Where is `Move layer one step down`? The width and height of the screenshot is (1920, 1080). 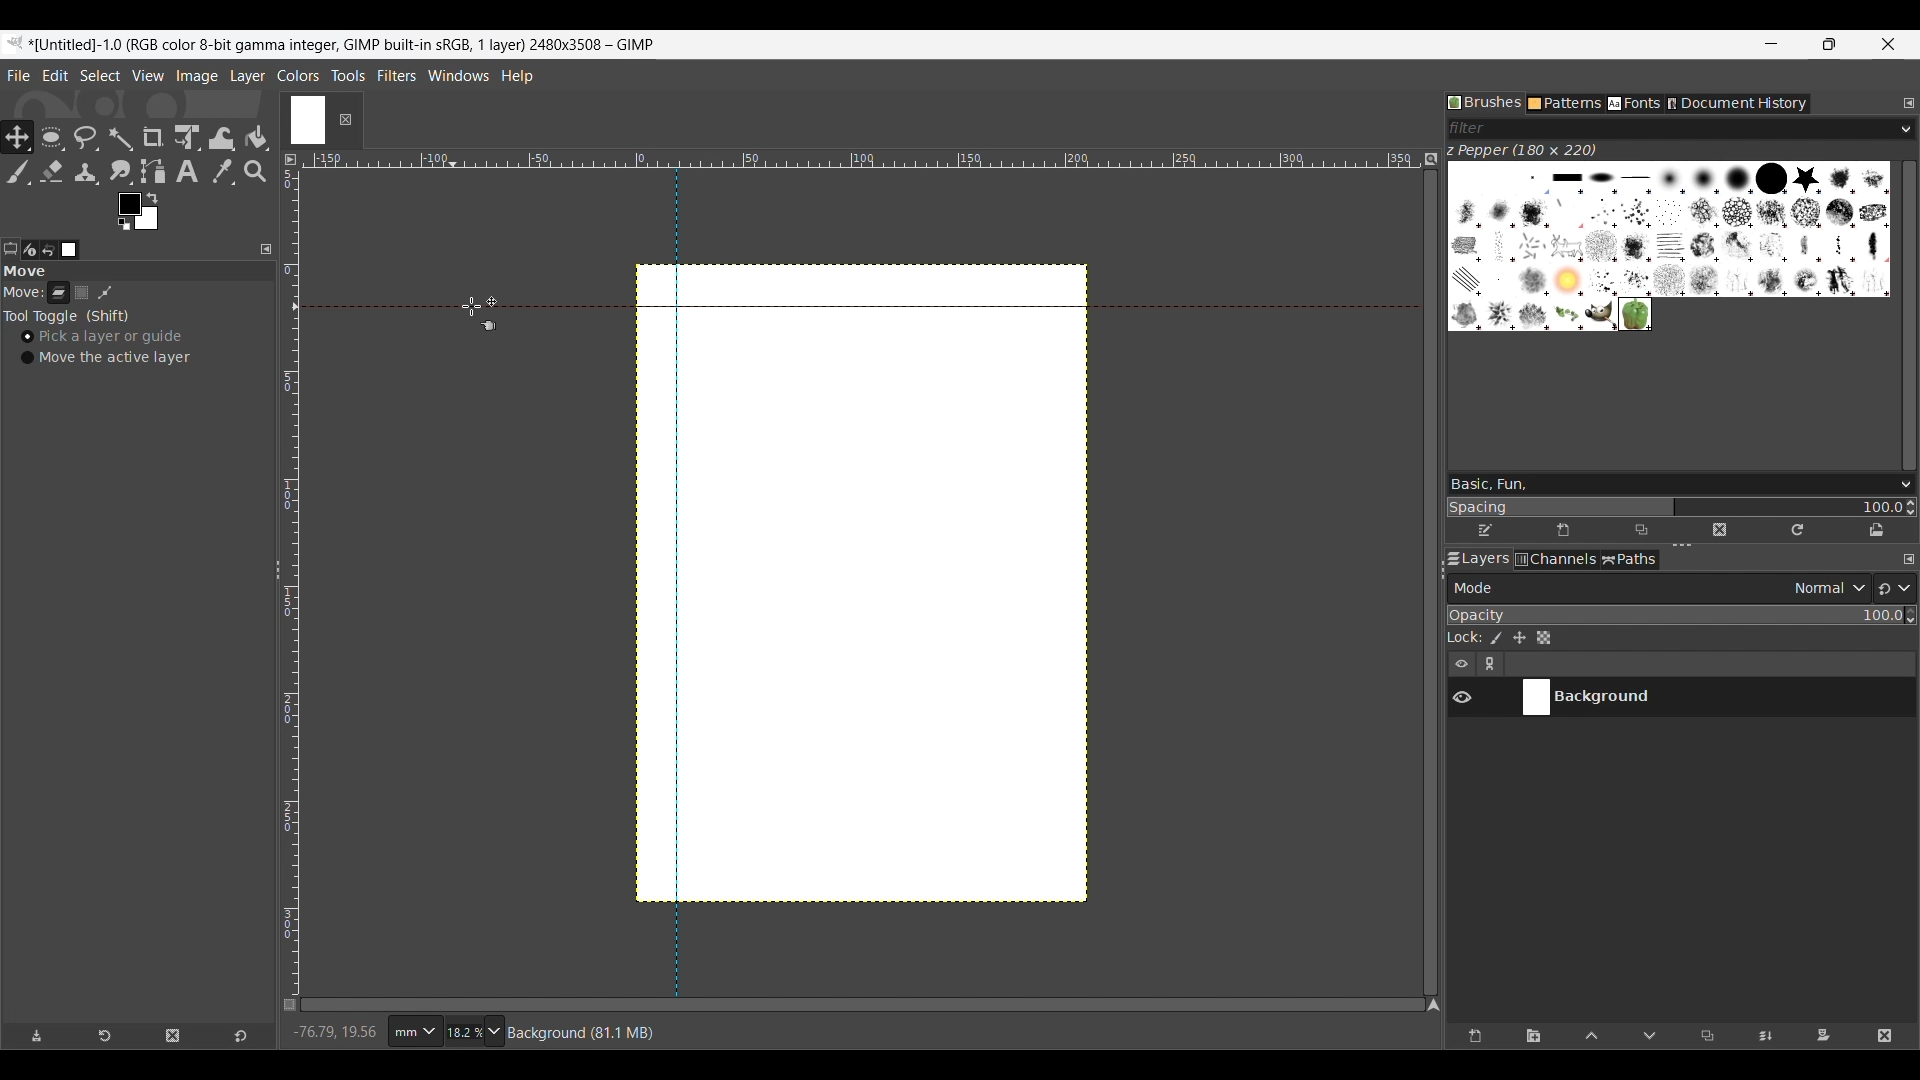 Move layer one step down is located at coordinates (1650, 1037).